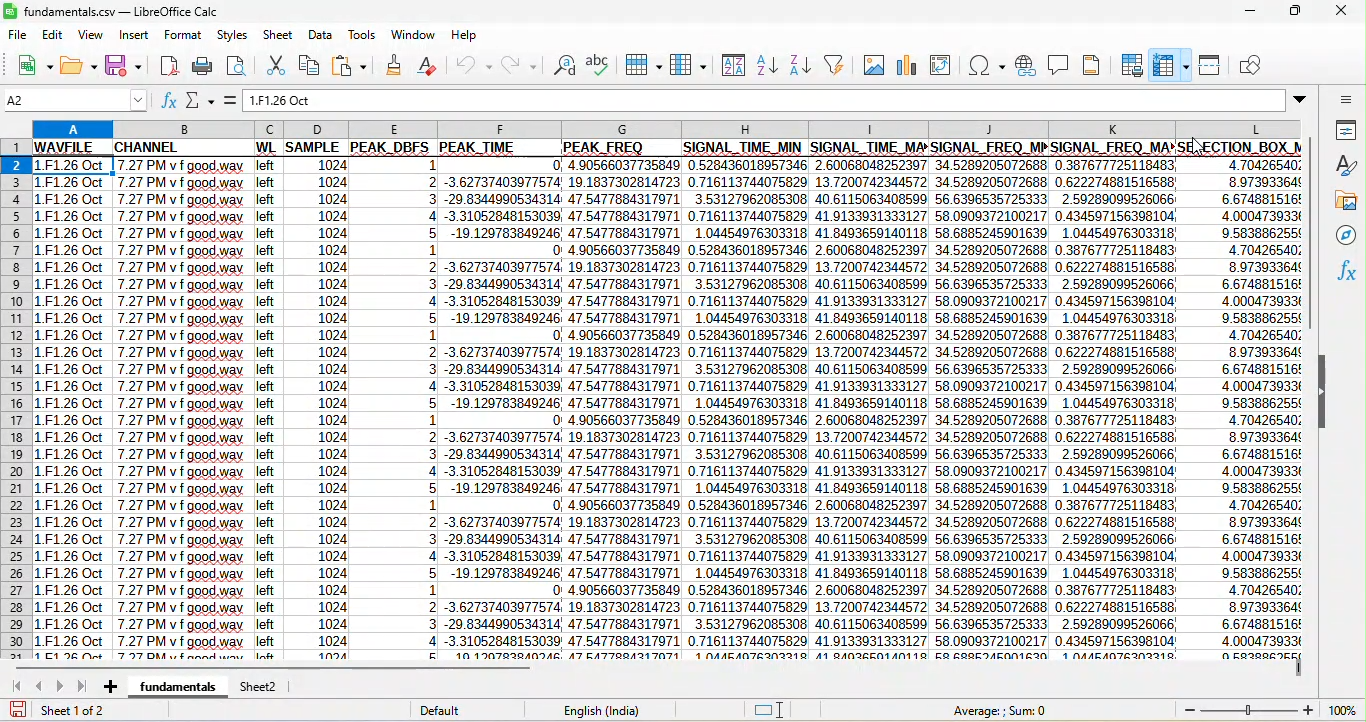 This screenshot has height=722, width=1366. I want to click on special character, so click(987, 65).